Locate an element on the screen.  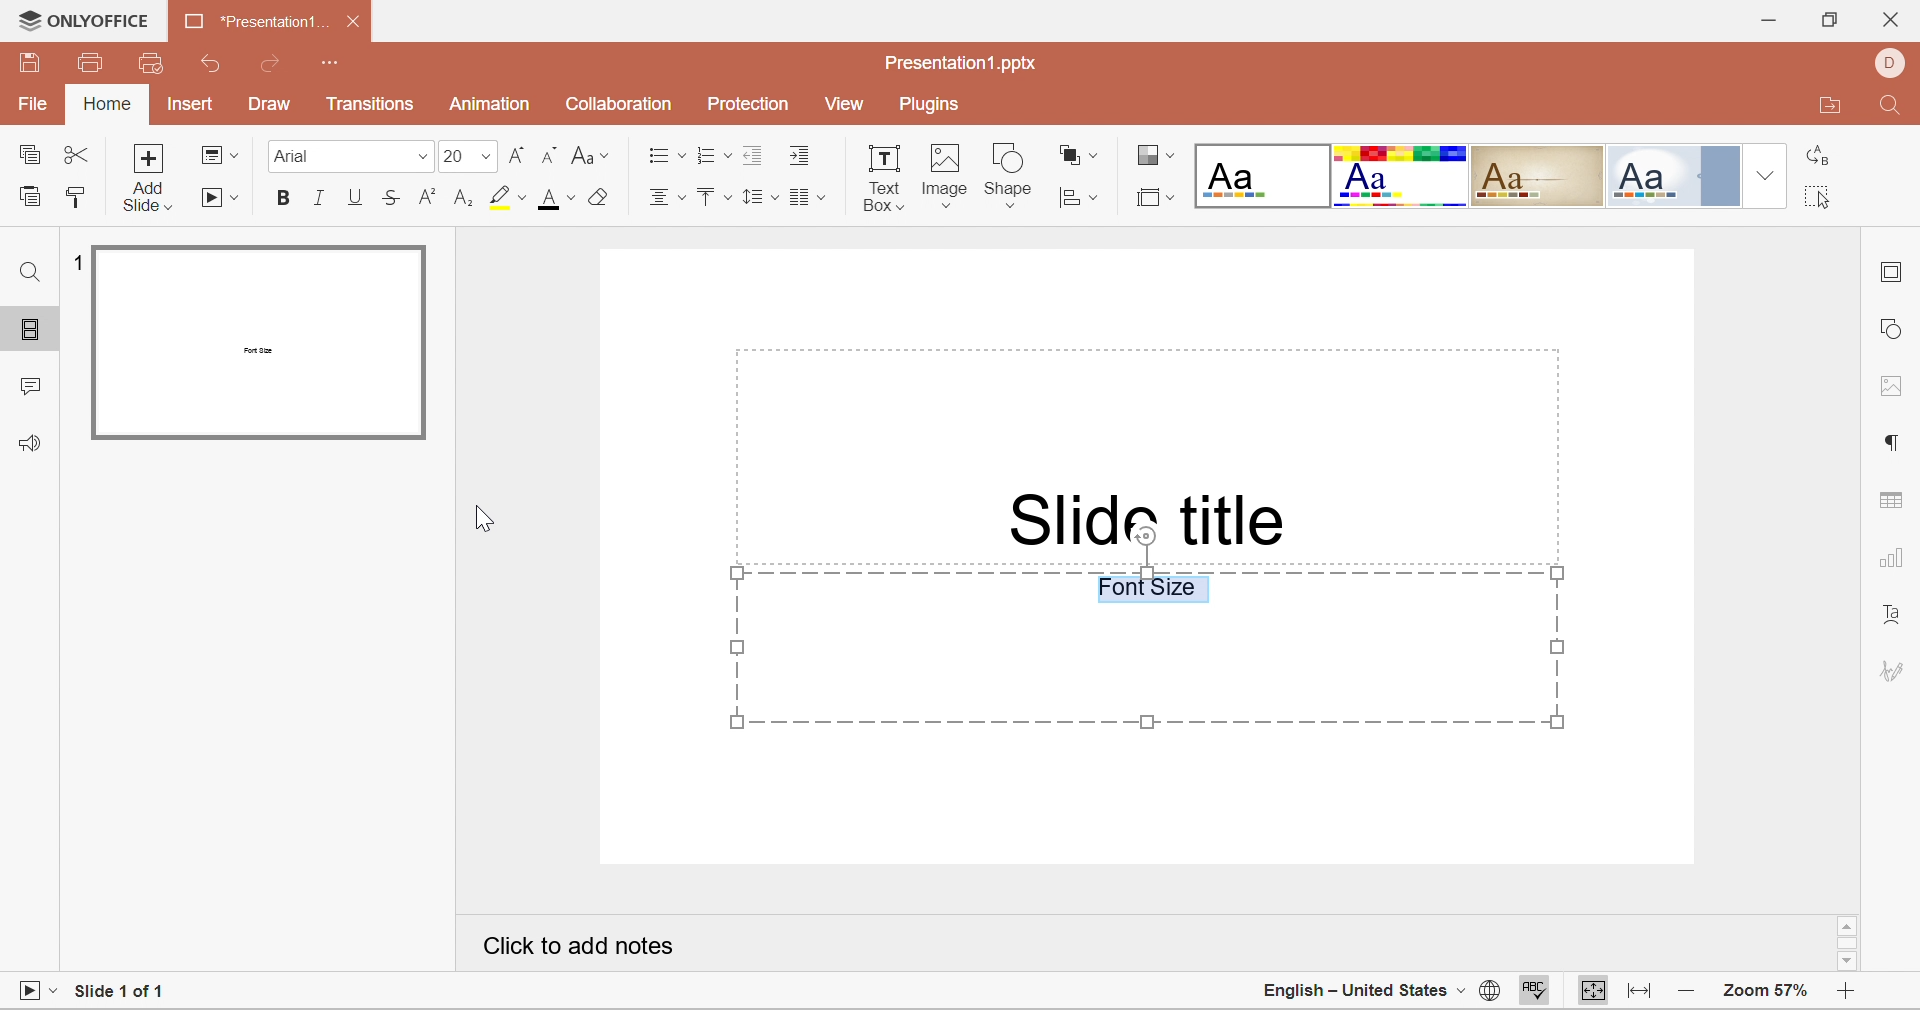
Slide is located at coordinates (258, 342).